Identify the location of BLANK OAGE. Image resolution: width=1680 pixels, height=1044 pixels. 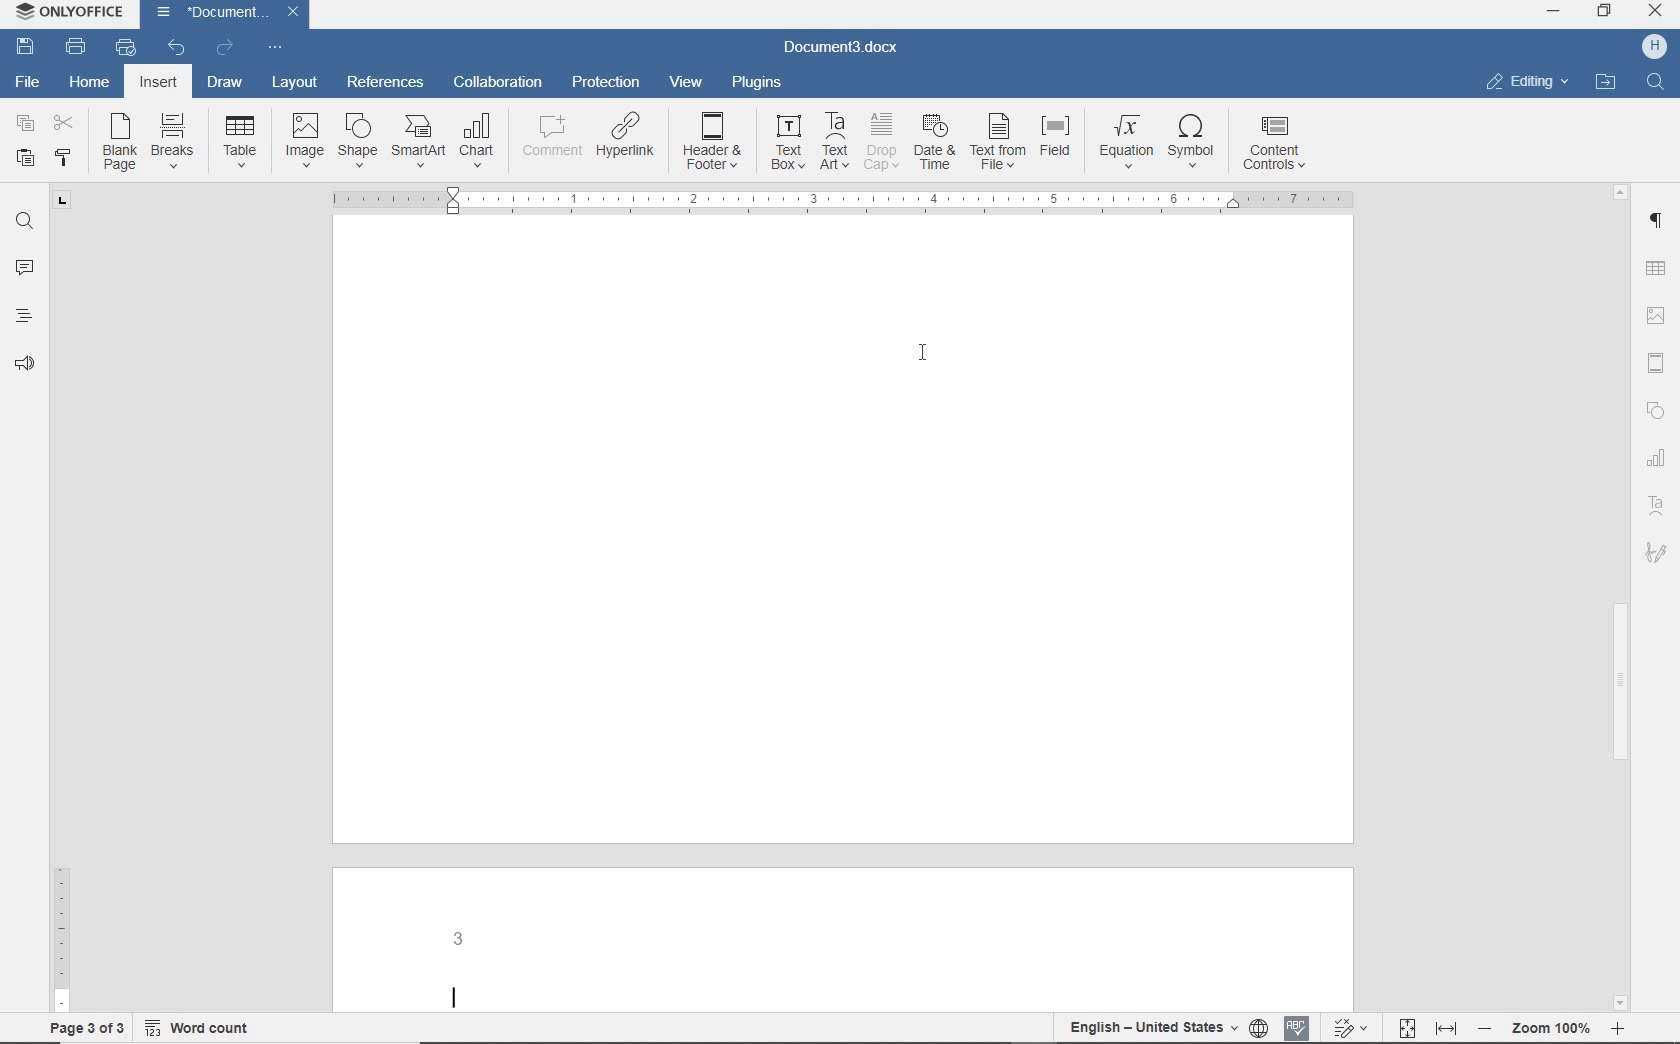
(117, 142).